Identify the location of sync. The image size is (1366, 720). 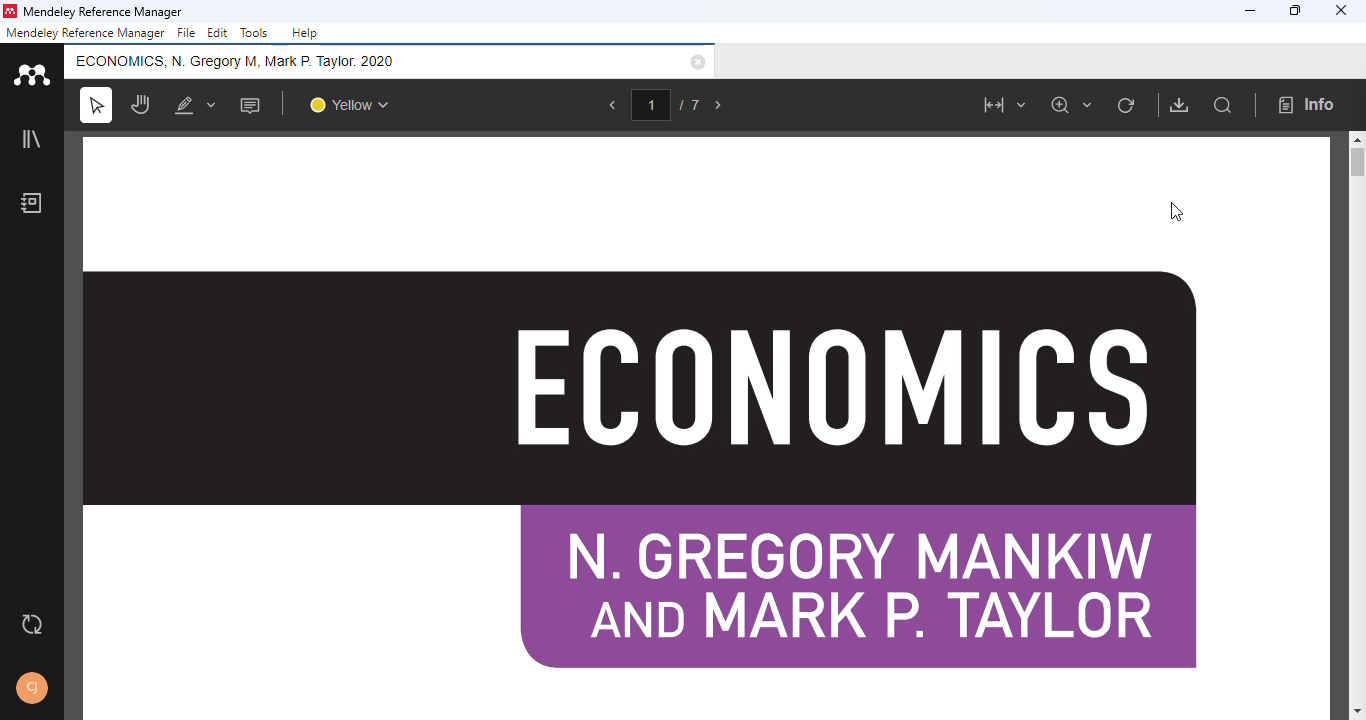
(32, 625).